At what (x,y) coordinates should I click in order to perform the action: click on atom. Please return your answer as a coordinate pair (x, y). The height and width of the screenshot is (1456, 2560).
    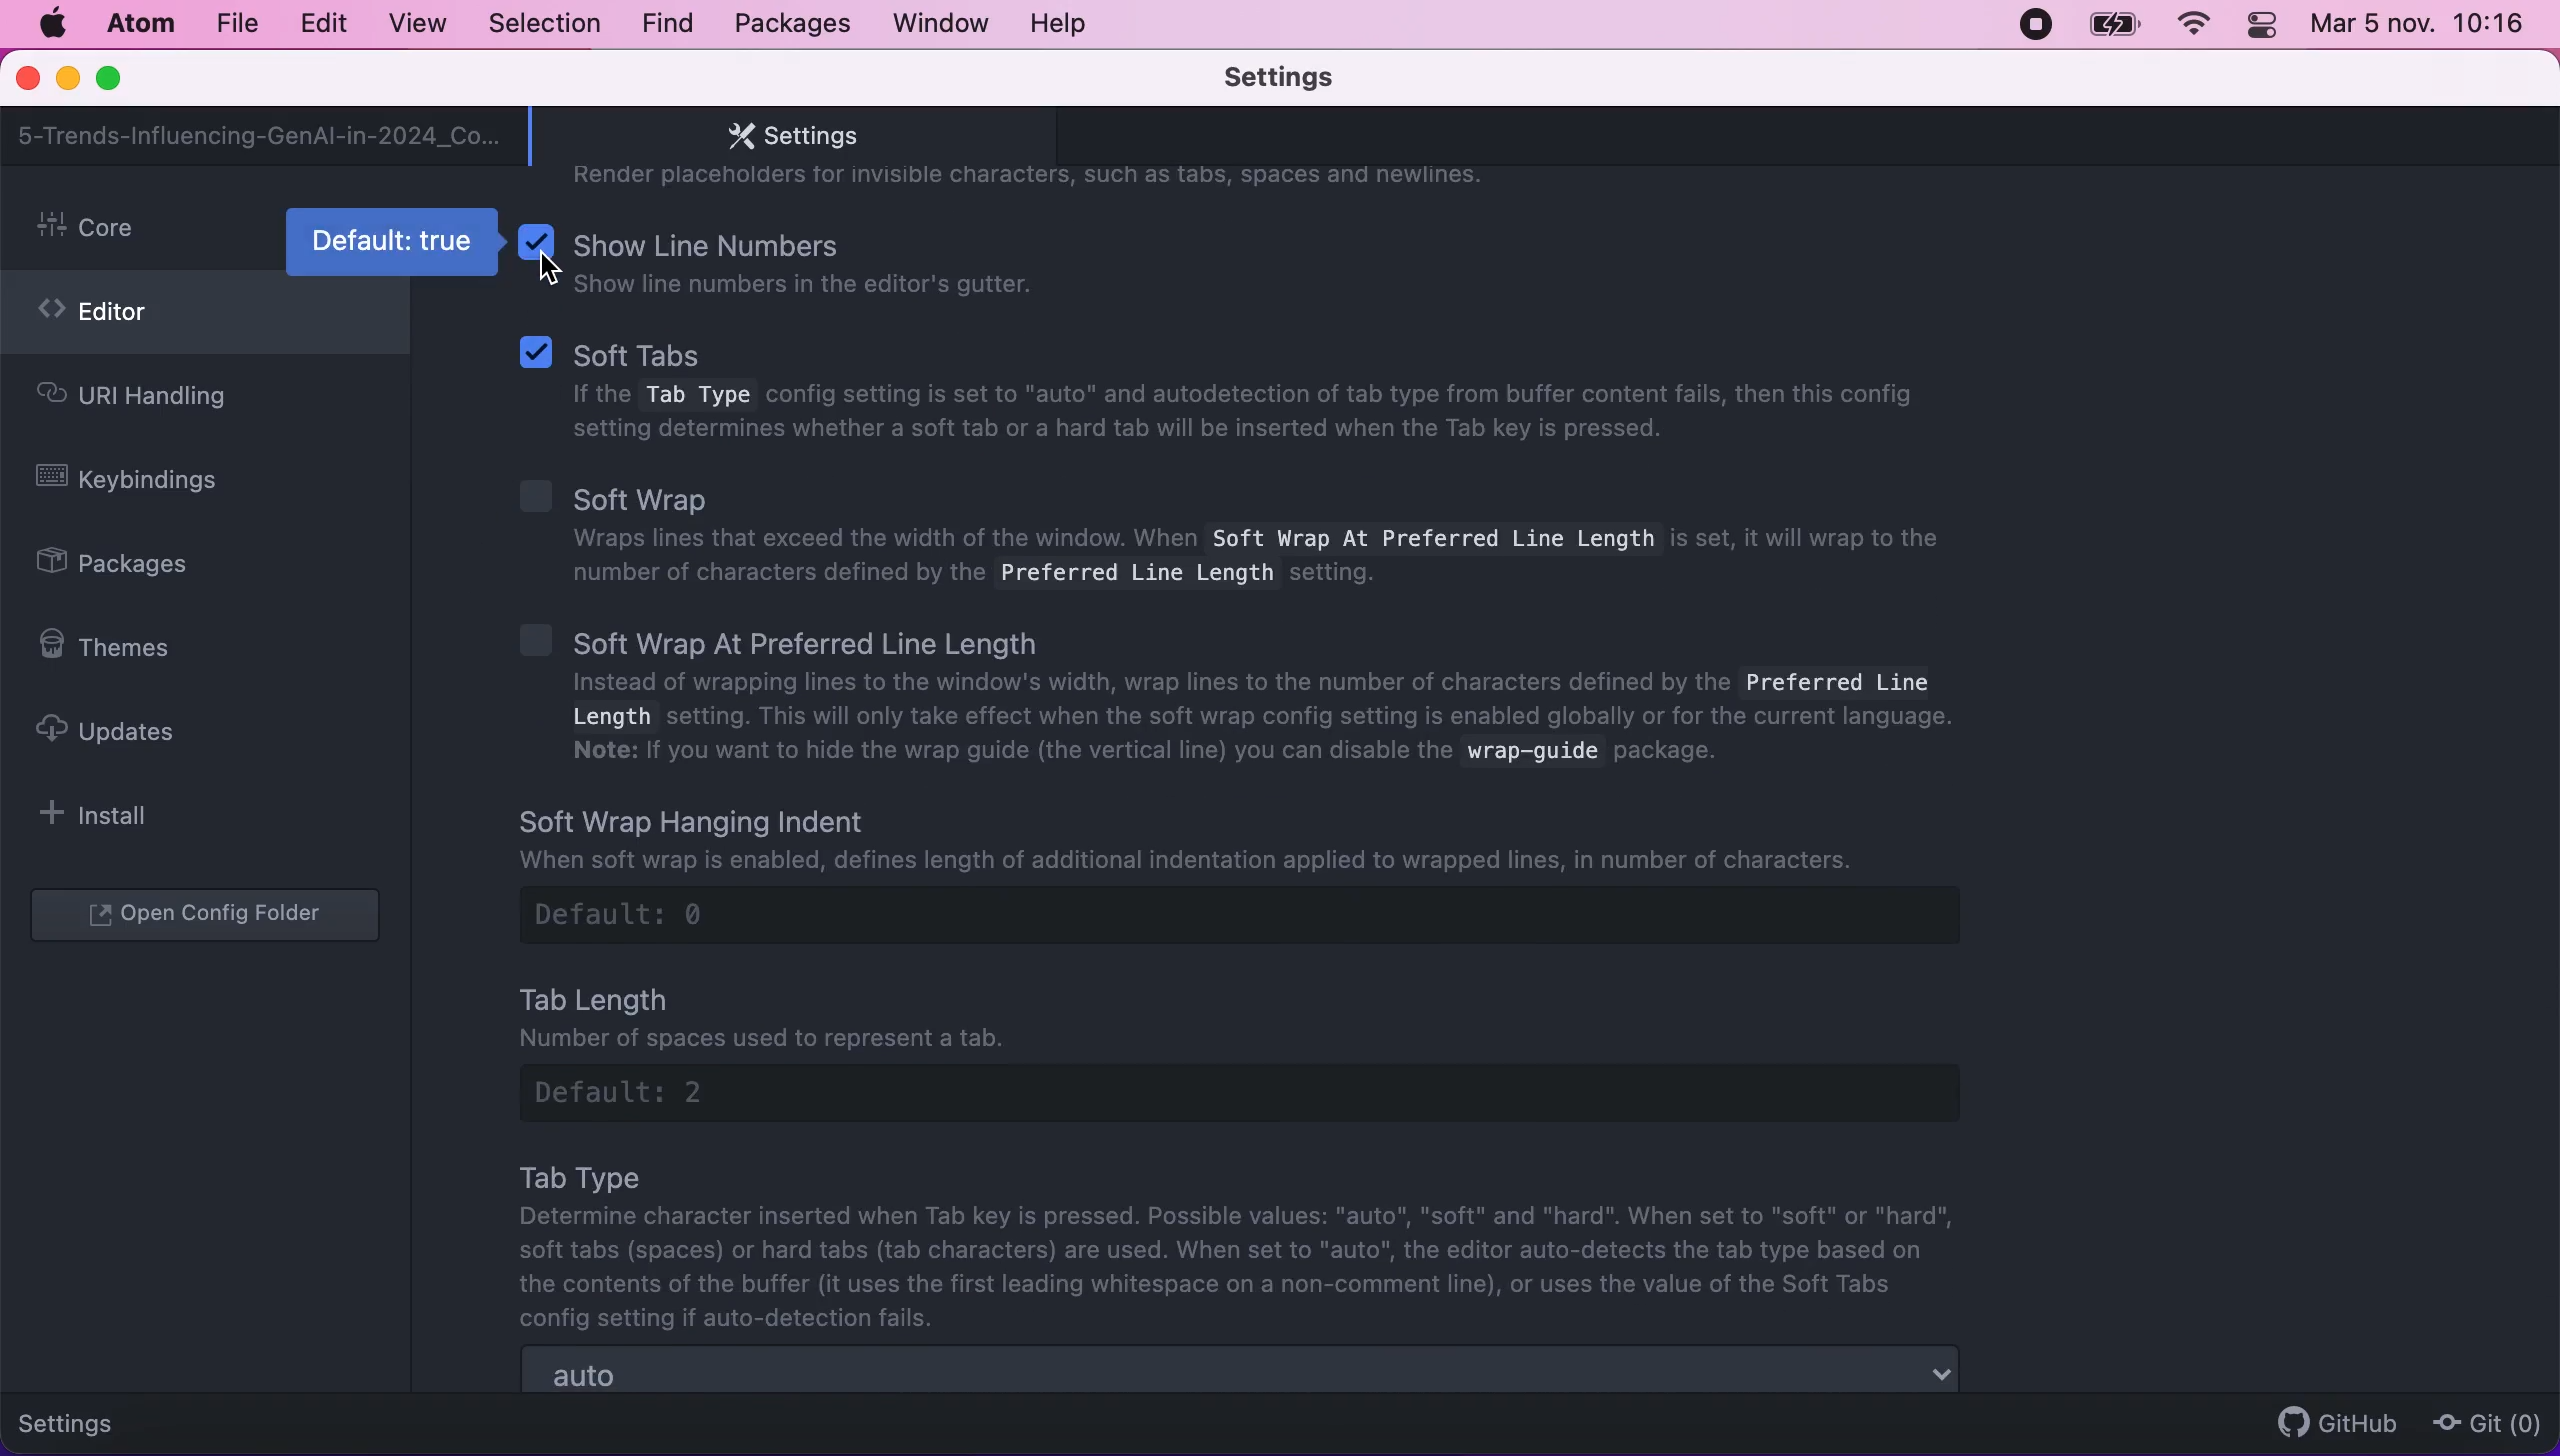
    Looking at the image, I should click on (139, 23).